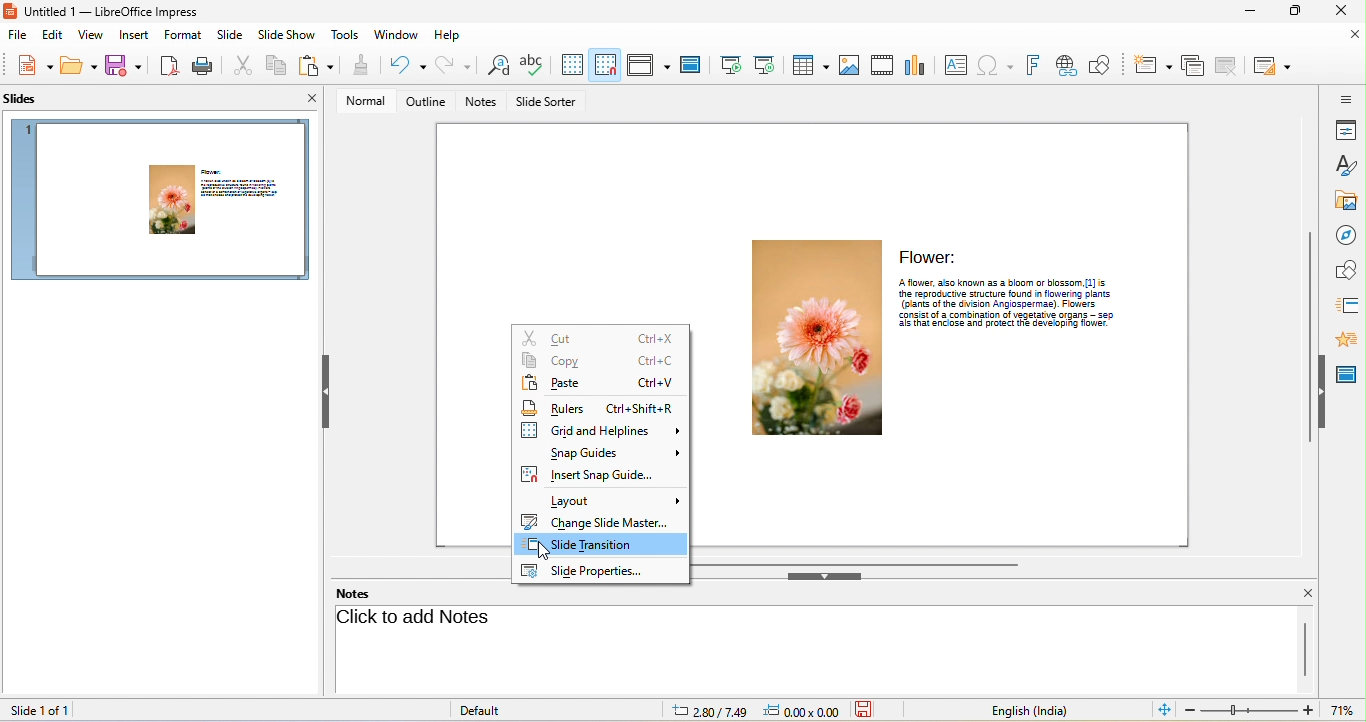  What do you see at coordinates (957, 64) in the screenshot?
I see `text box` at bounding box center [957, 64].